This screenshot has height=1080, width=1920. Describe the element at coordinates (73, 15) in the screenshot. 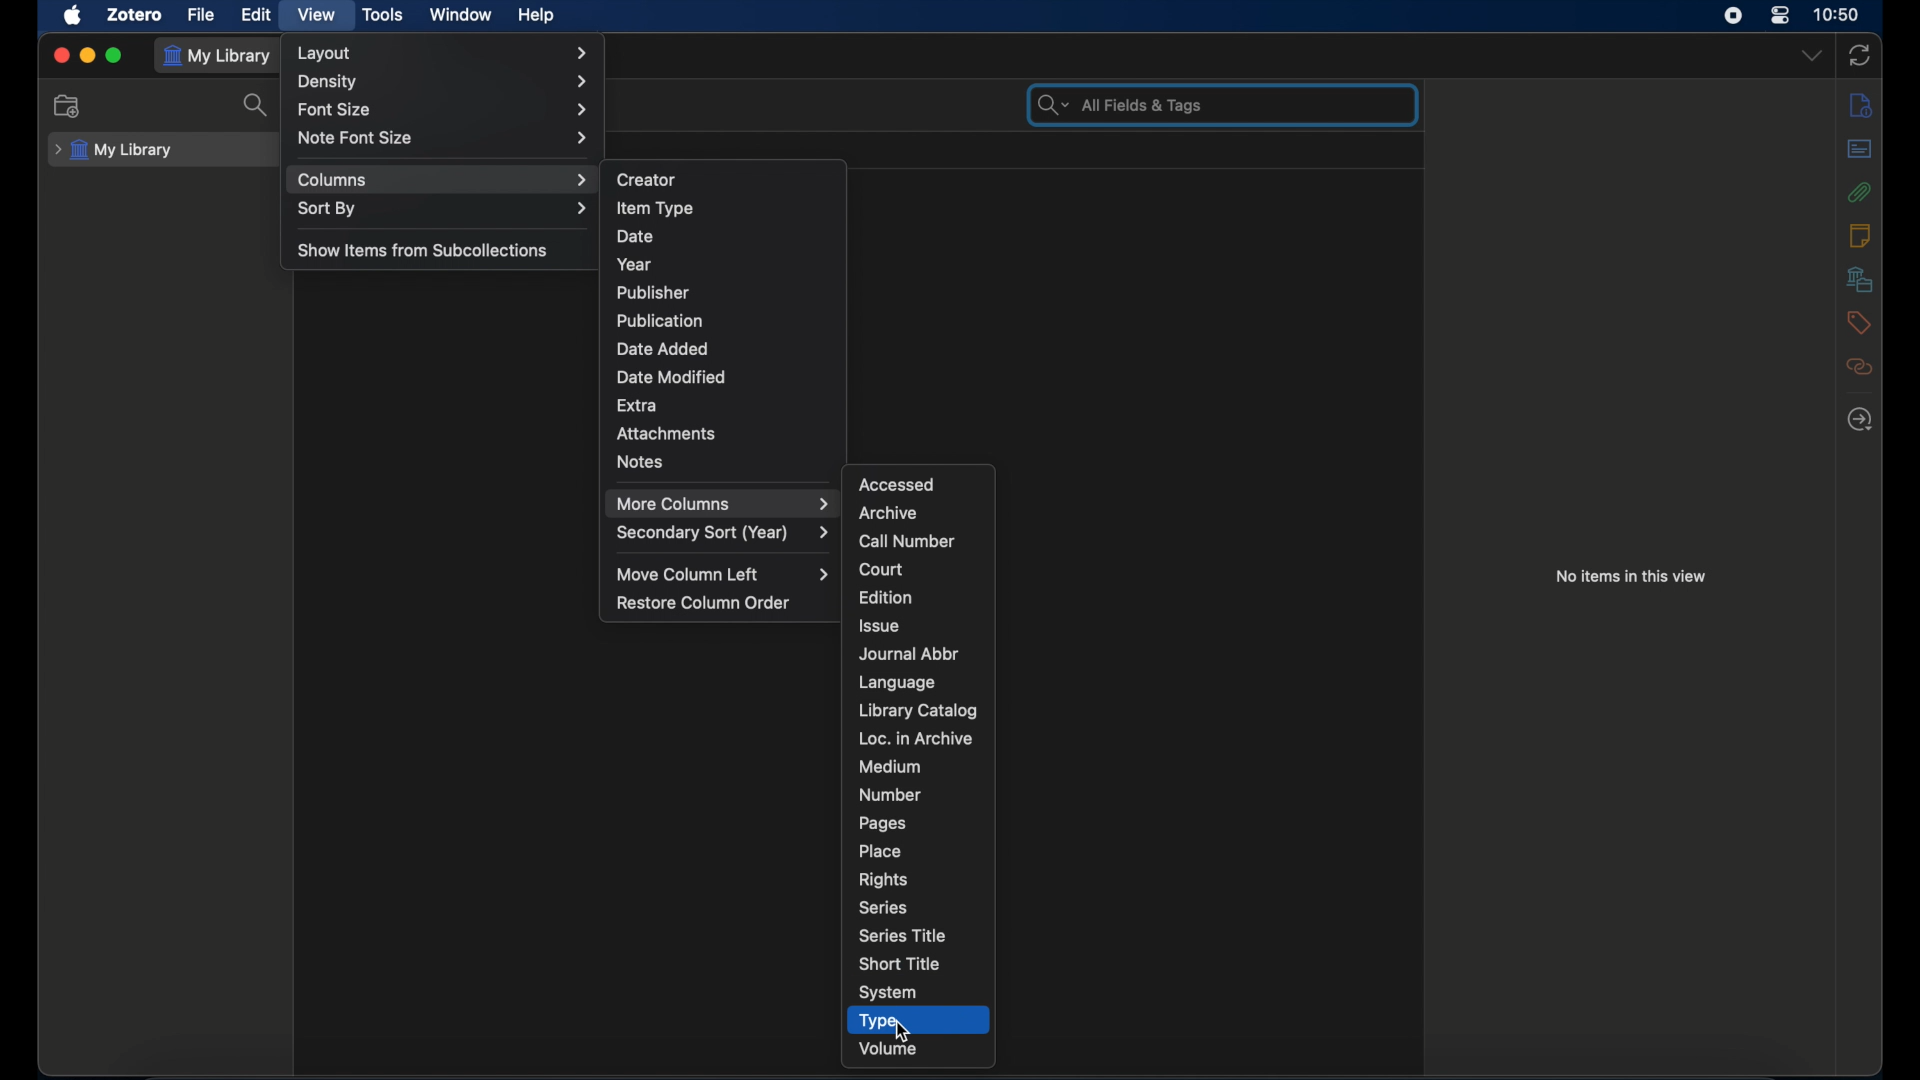

I see `apple` at that location.